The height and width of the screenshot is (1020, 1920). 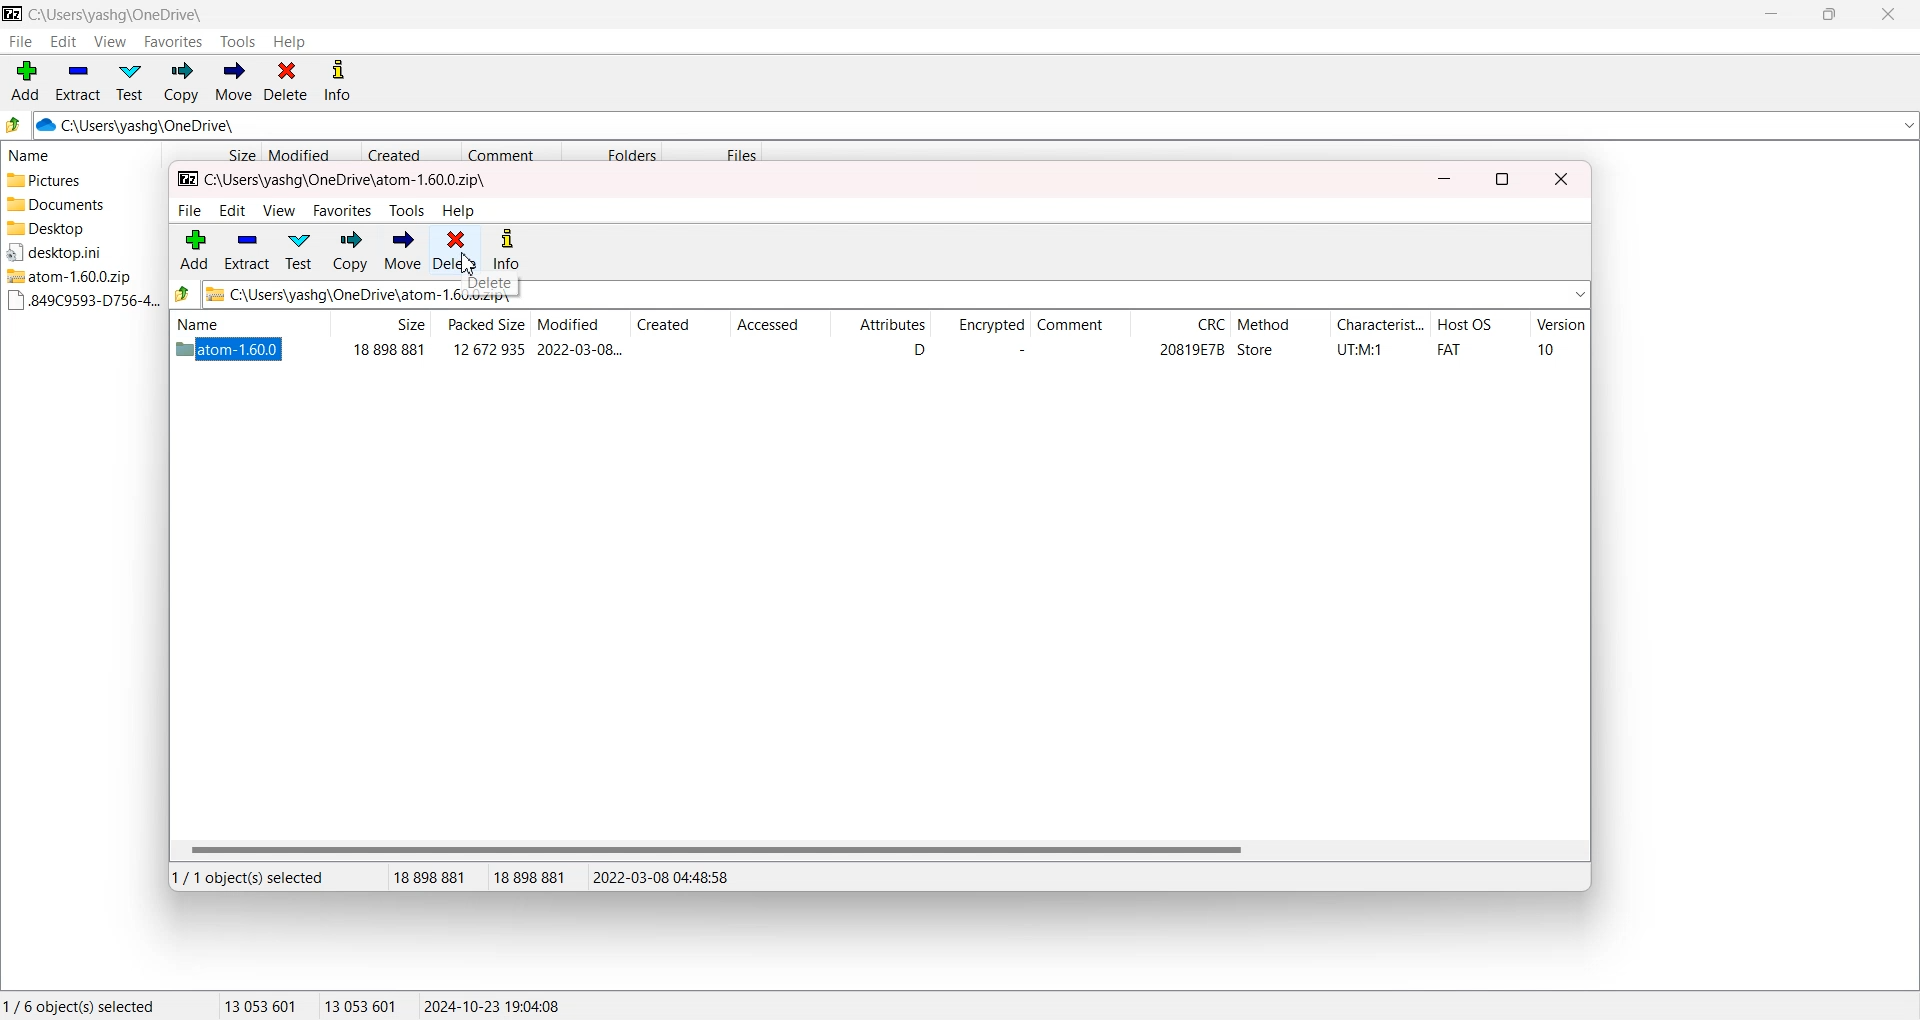 What do you see at coordinates (1380, 326) in the screenshot?
I see `Characteristics` at bounding box center [1380, 326].